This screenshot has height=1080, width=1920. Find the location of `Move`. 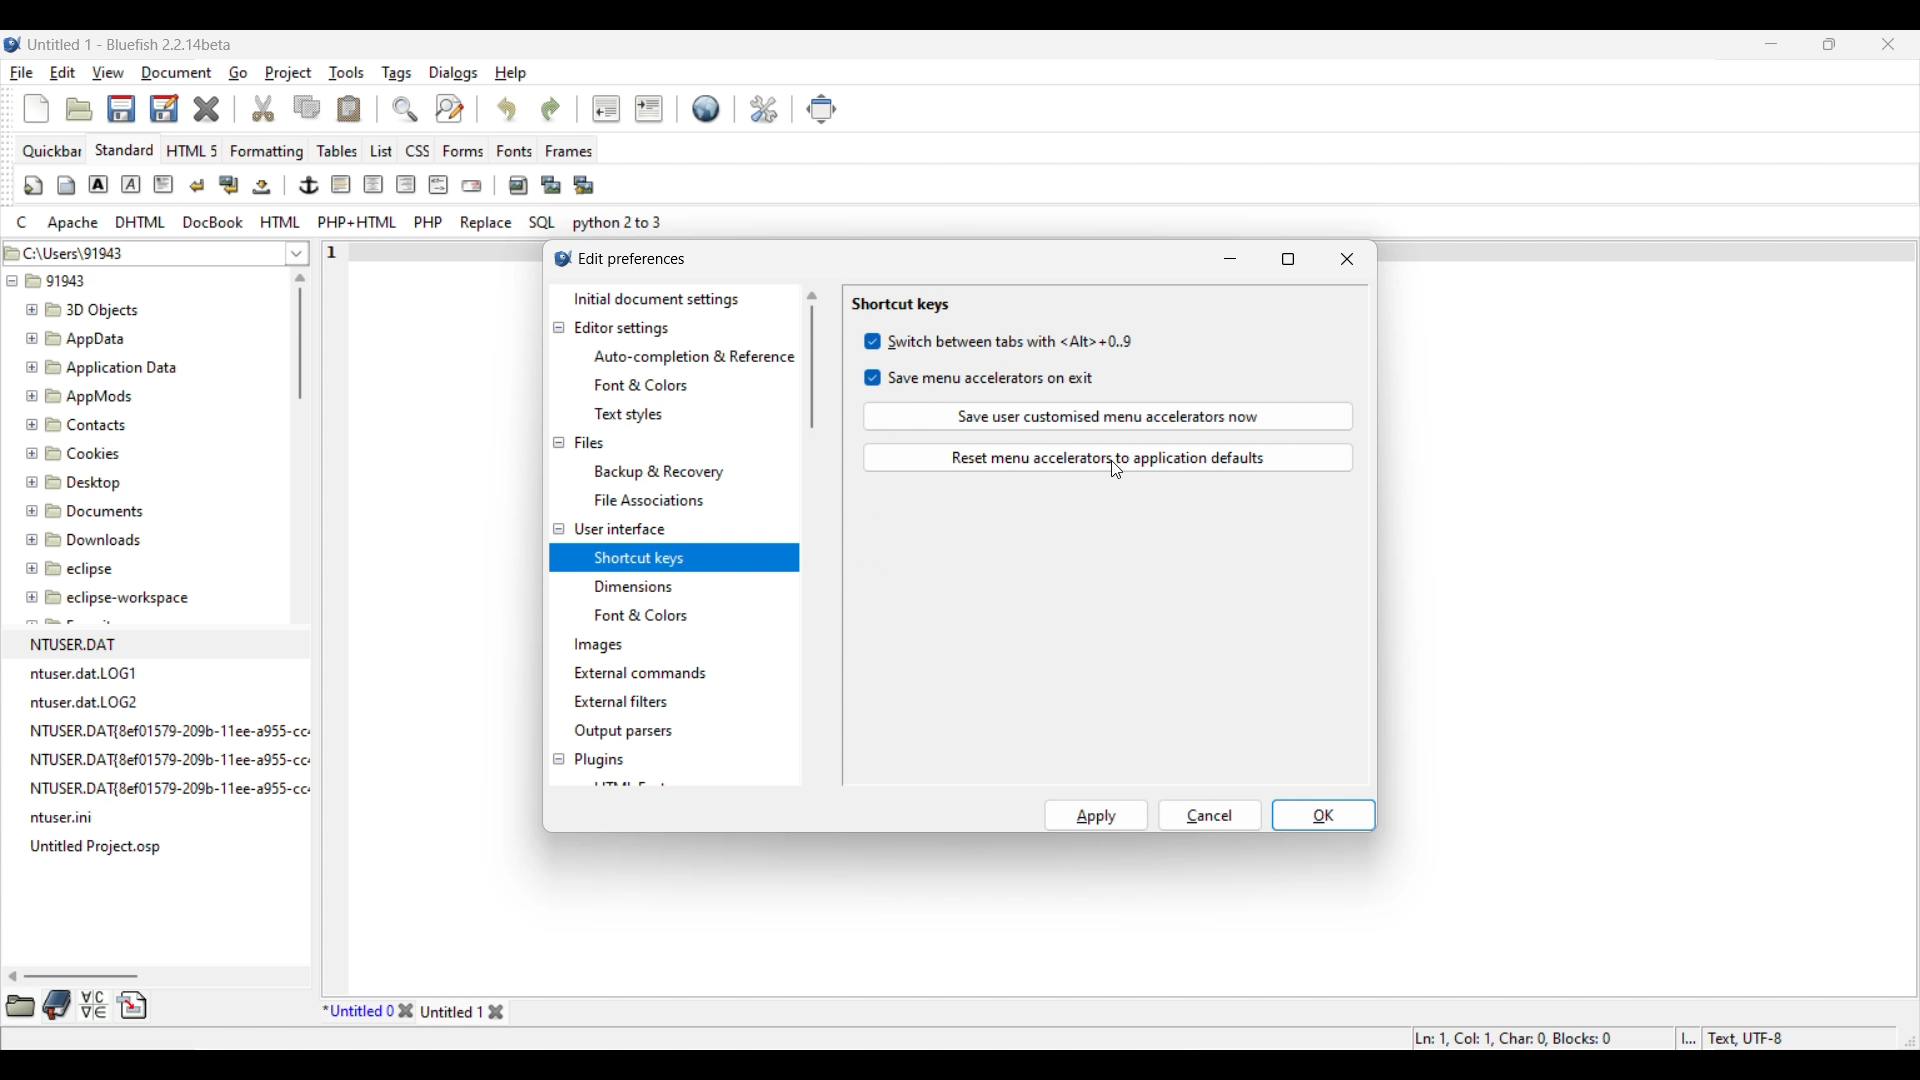

Move is located at coordinates (822, 110).